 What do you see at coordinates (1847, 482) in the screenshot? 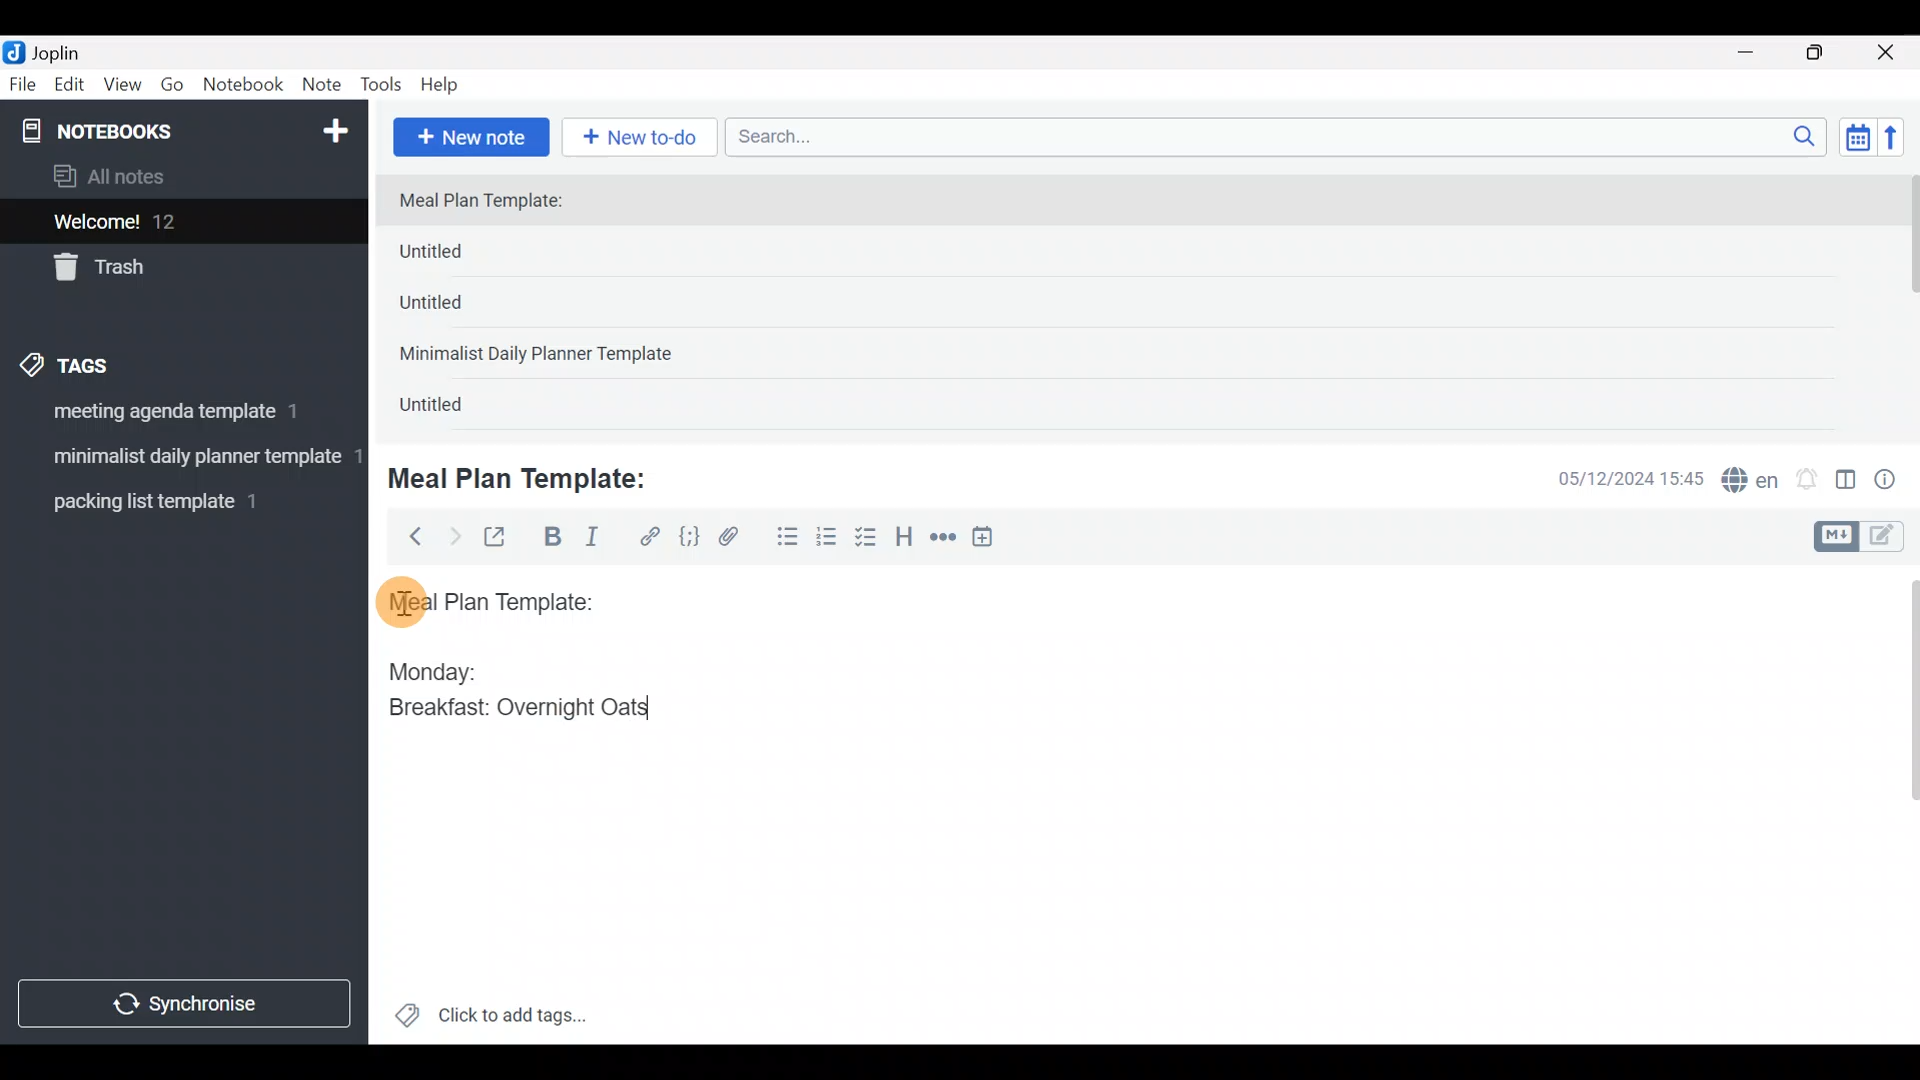
I see `Toggle editor layout` at bounding box center [1847, 482].